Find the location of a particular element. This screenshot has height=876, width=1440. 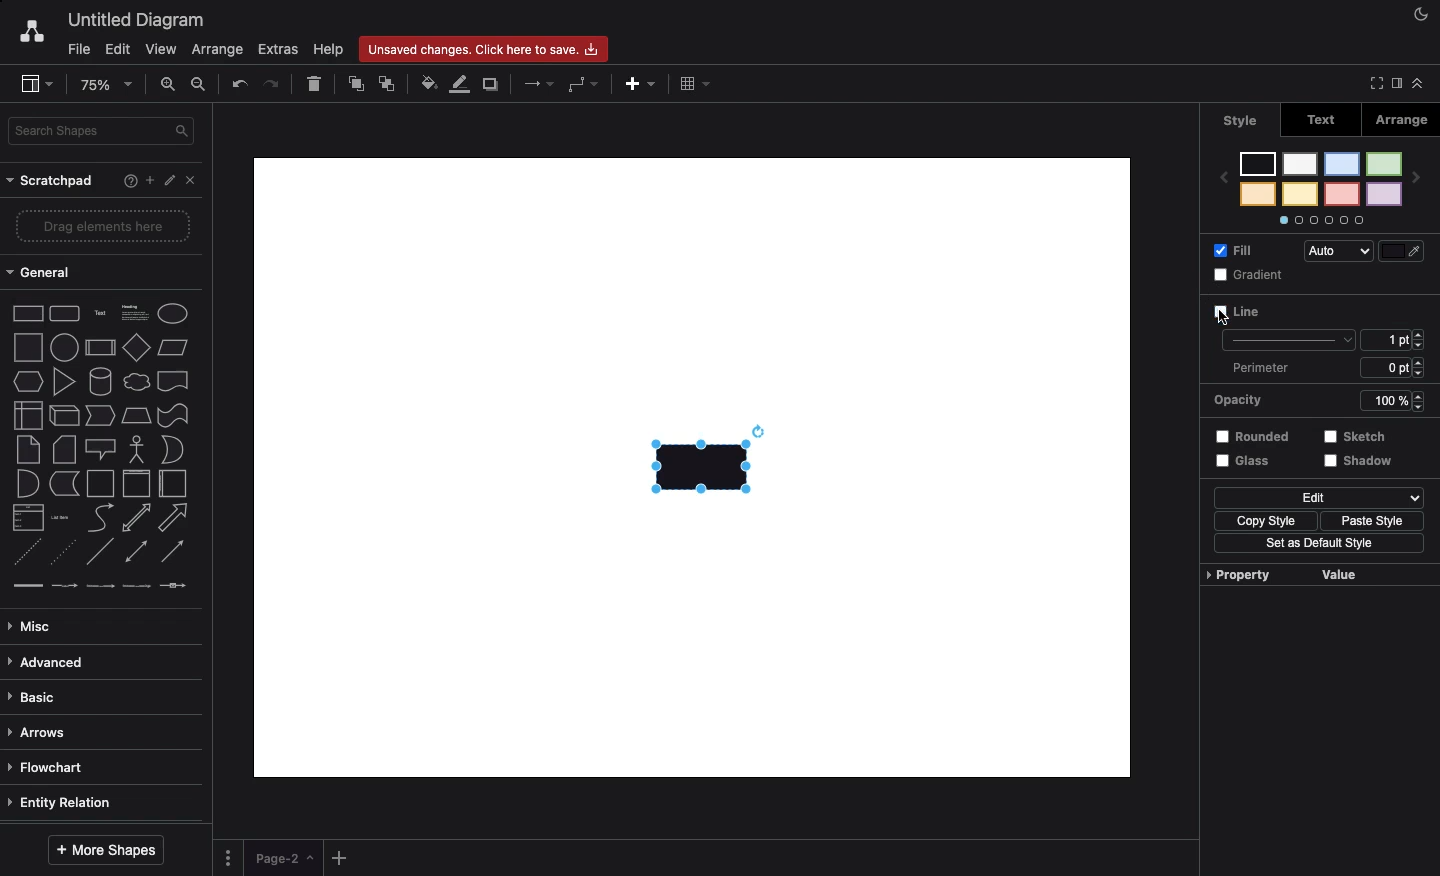

Rectangle added is located at coordinates (705, 464).